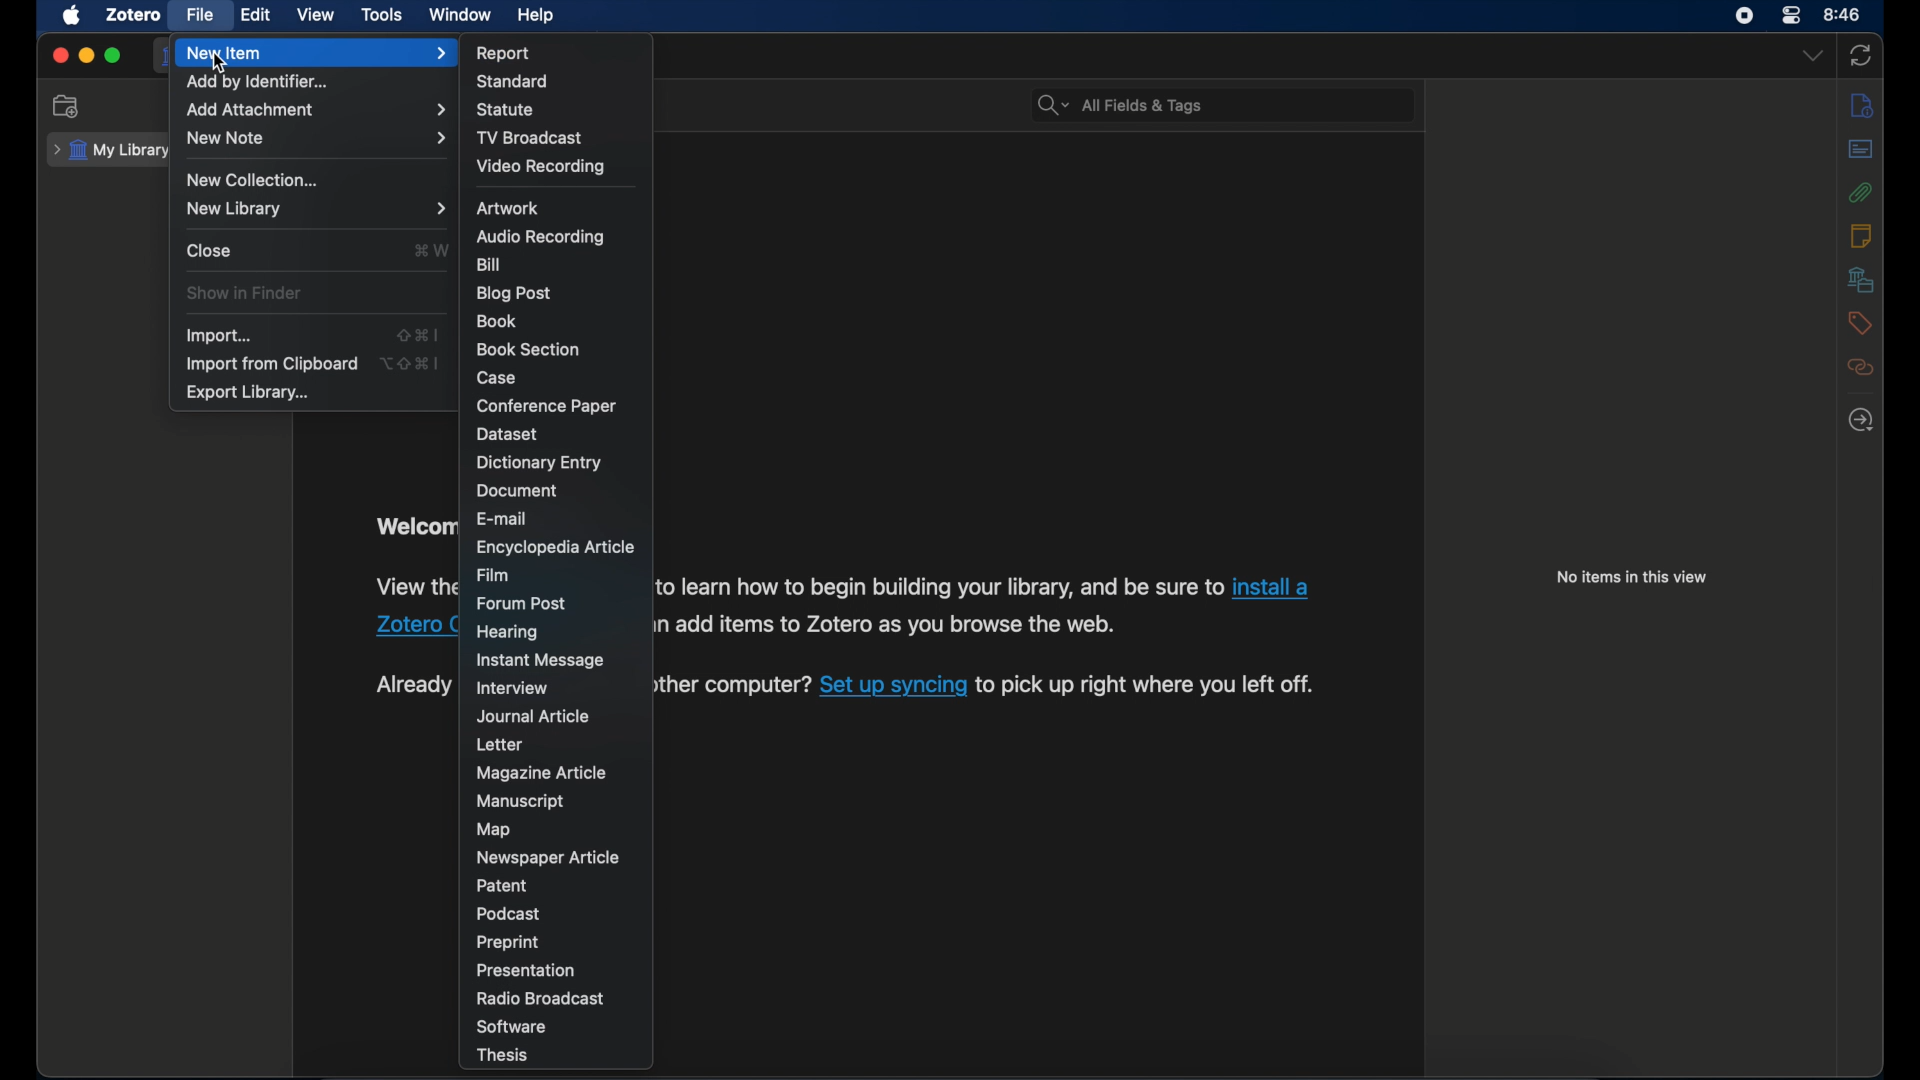 This screenshot has width=1920, height=1080. What do you see at coordinates (200, 15) in the screenshot?
I see `file` at bounding box center [200, 15].